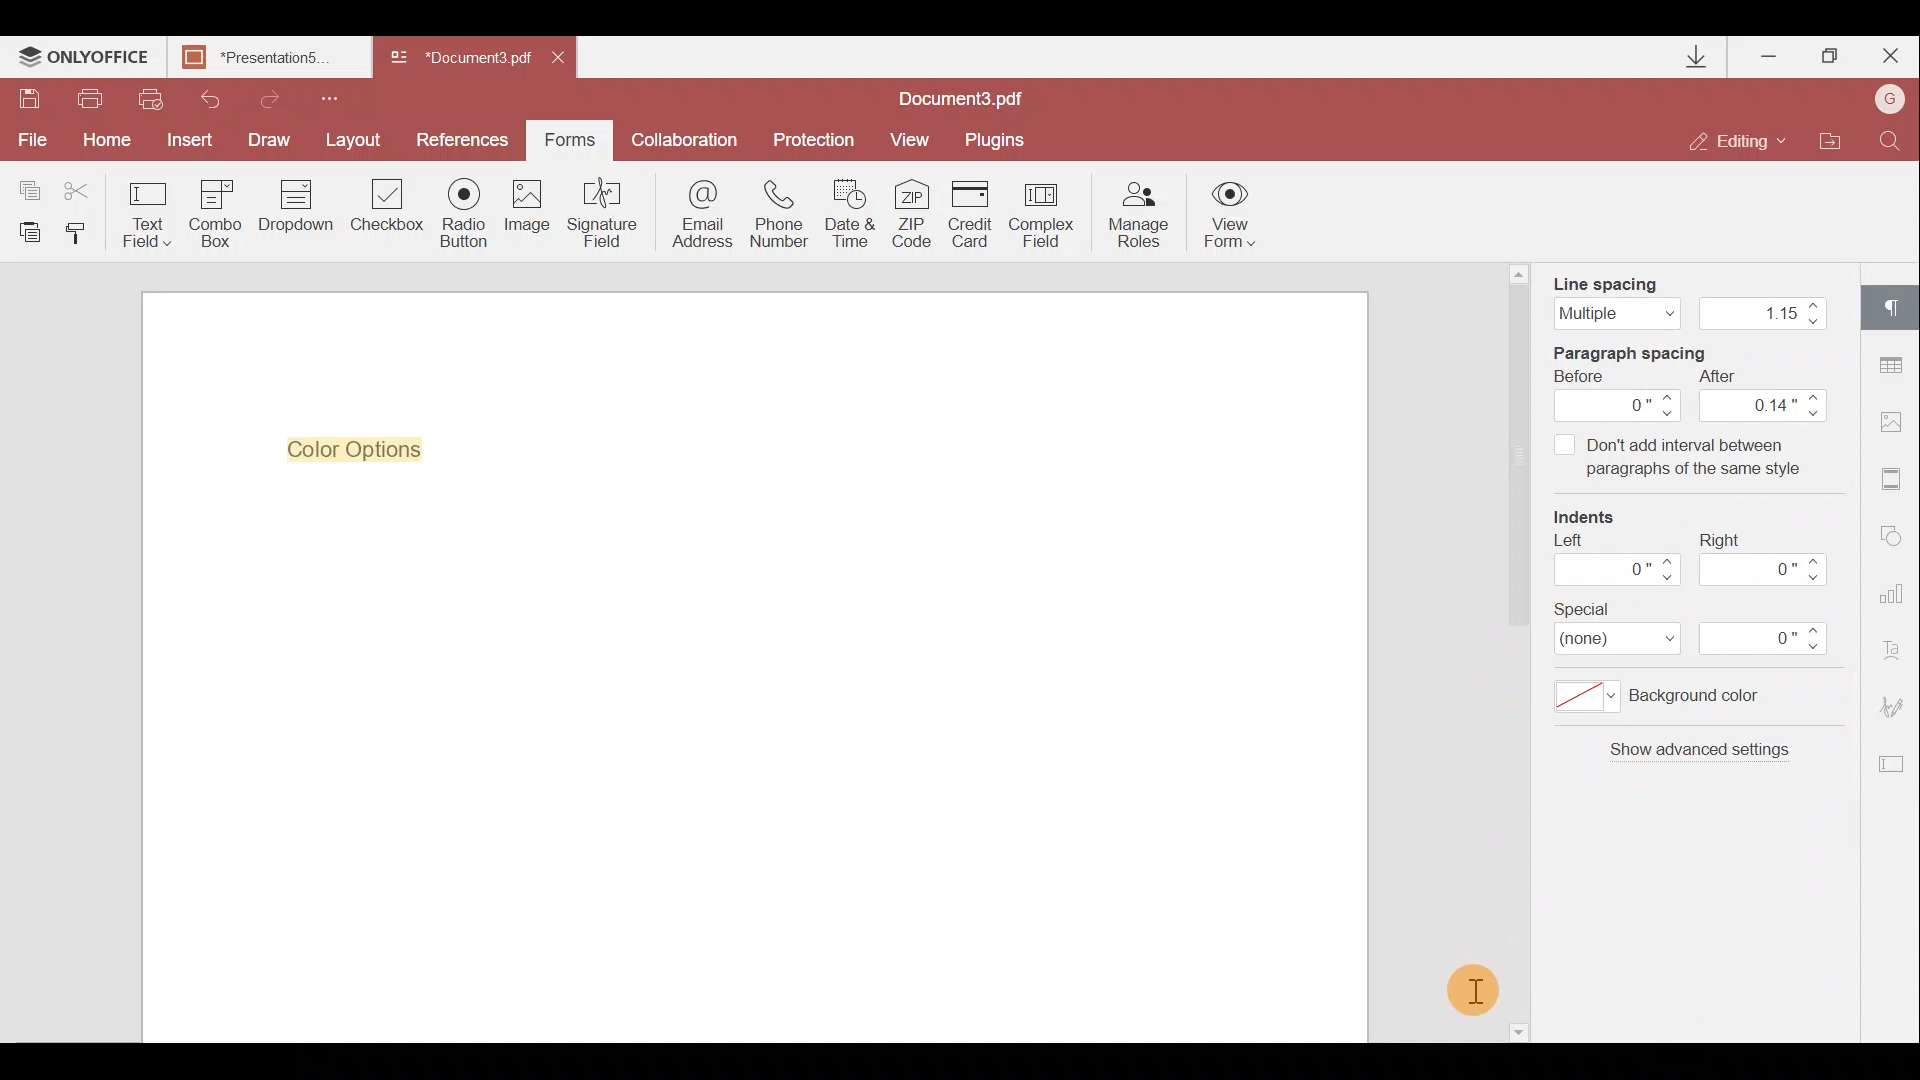 The width and height of the screenshot is (1920, 1080). I want to click on Draw, so click(274, 140).